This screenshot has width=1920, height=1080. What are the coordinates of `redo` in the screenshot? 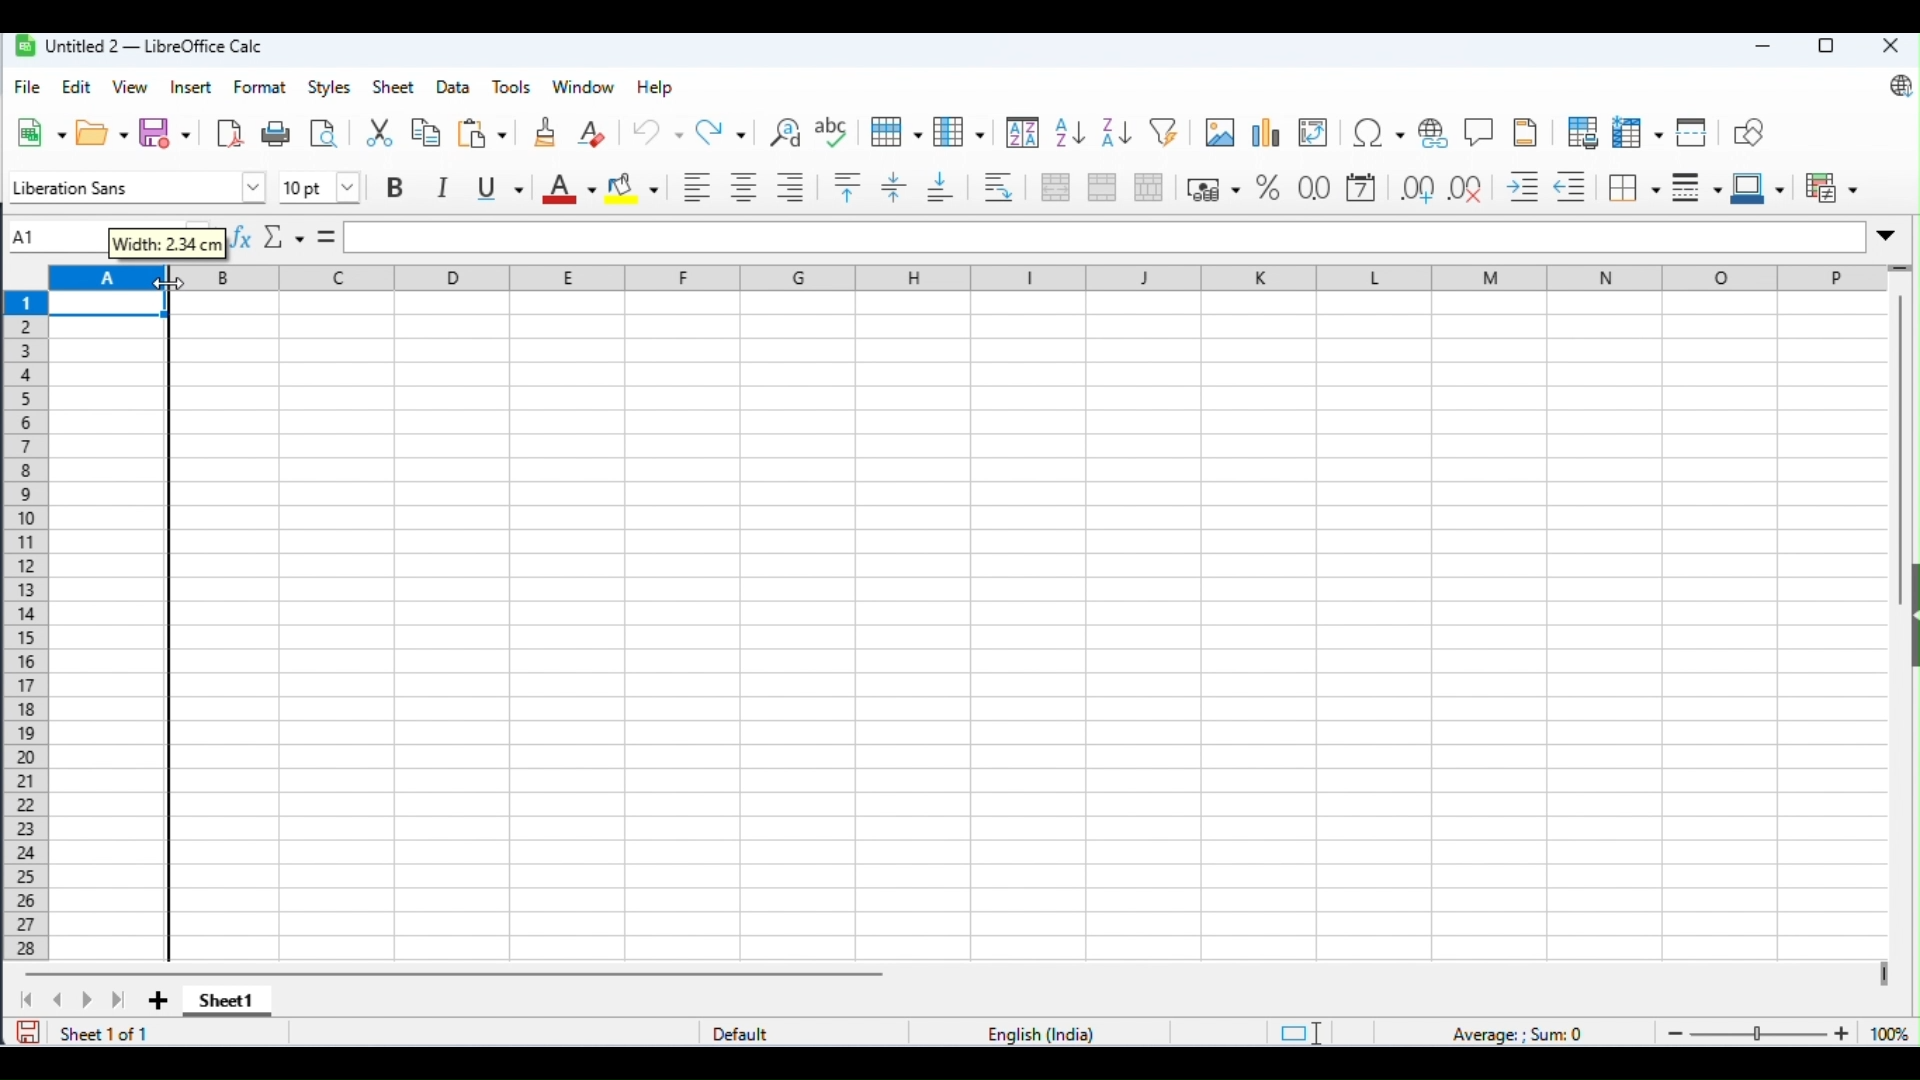 It's located at (724, 131).